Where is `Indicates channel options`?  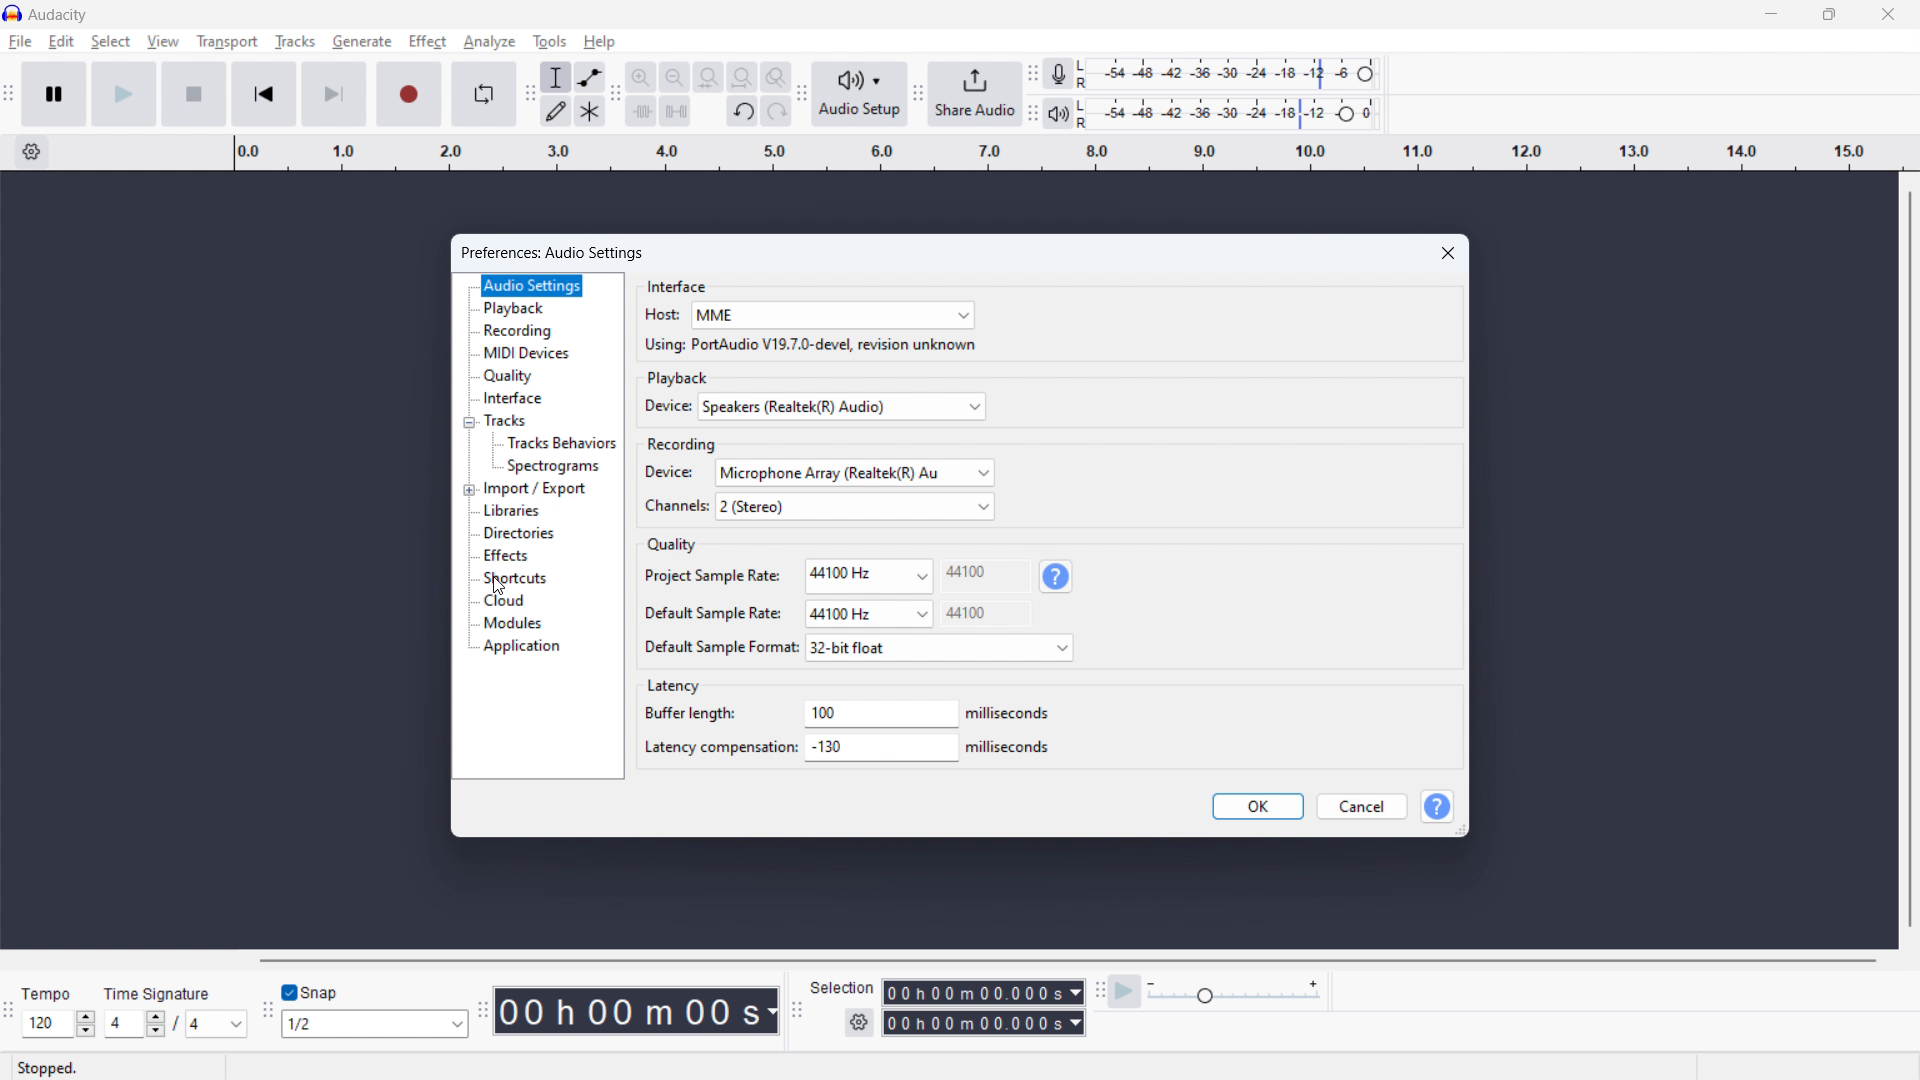 Indicates channel options is located at coordinates (677, 506).